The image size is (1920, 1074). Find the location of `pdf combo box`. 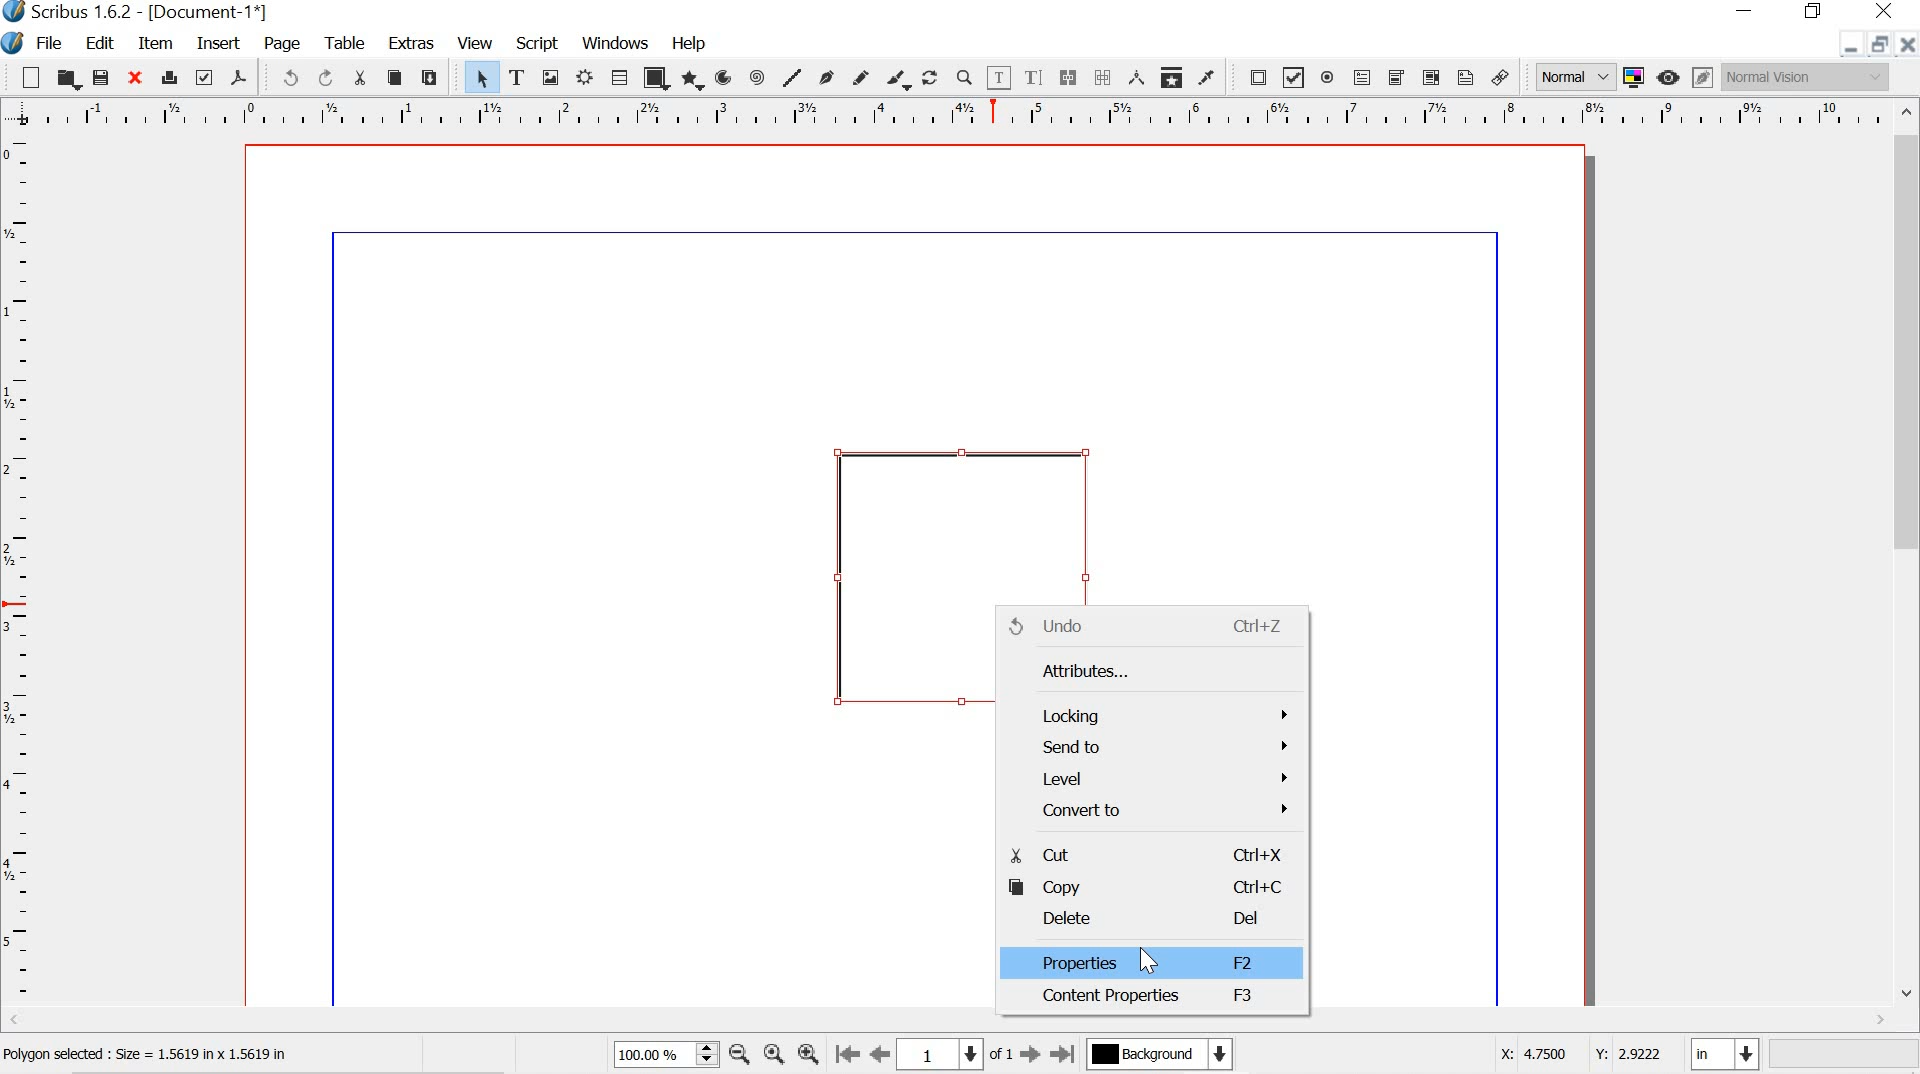

pdf combo box is located at coordinates (1397, 77).